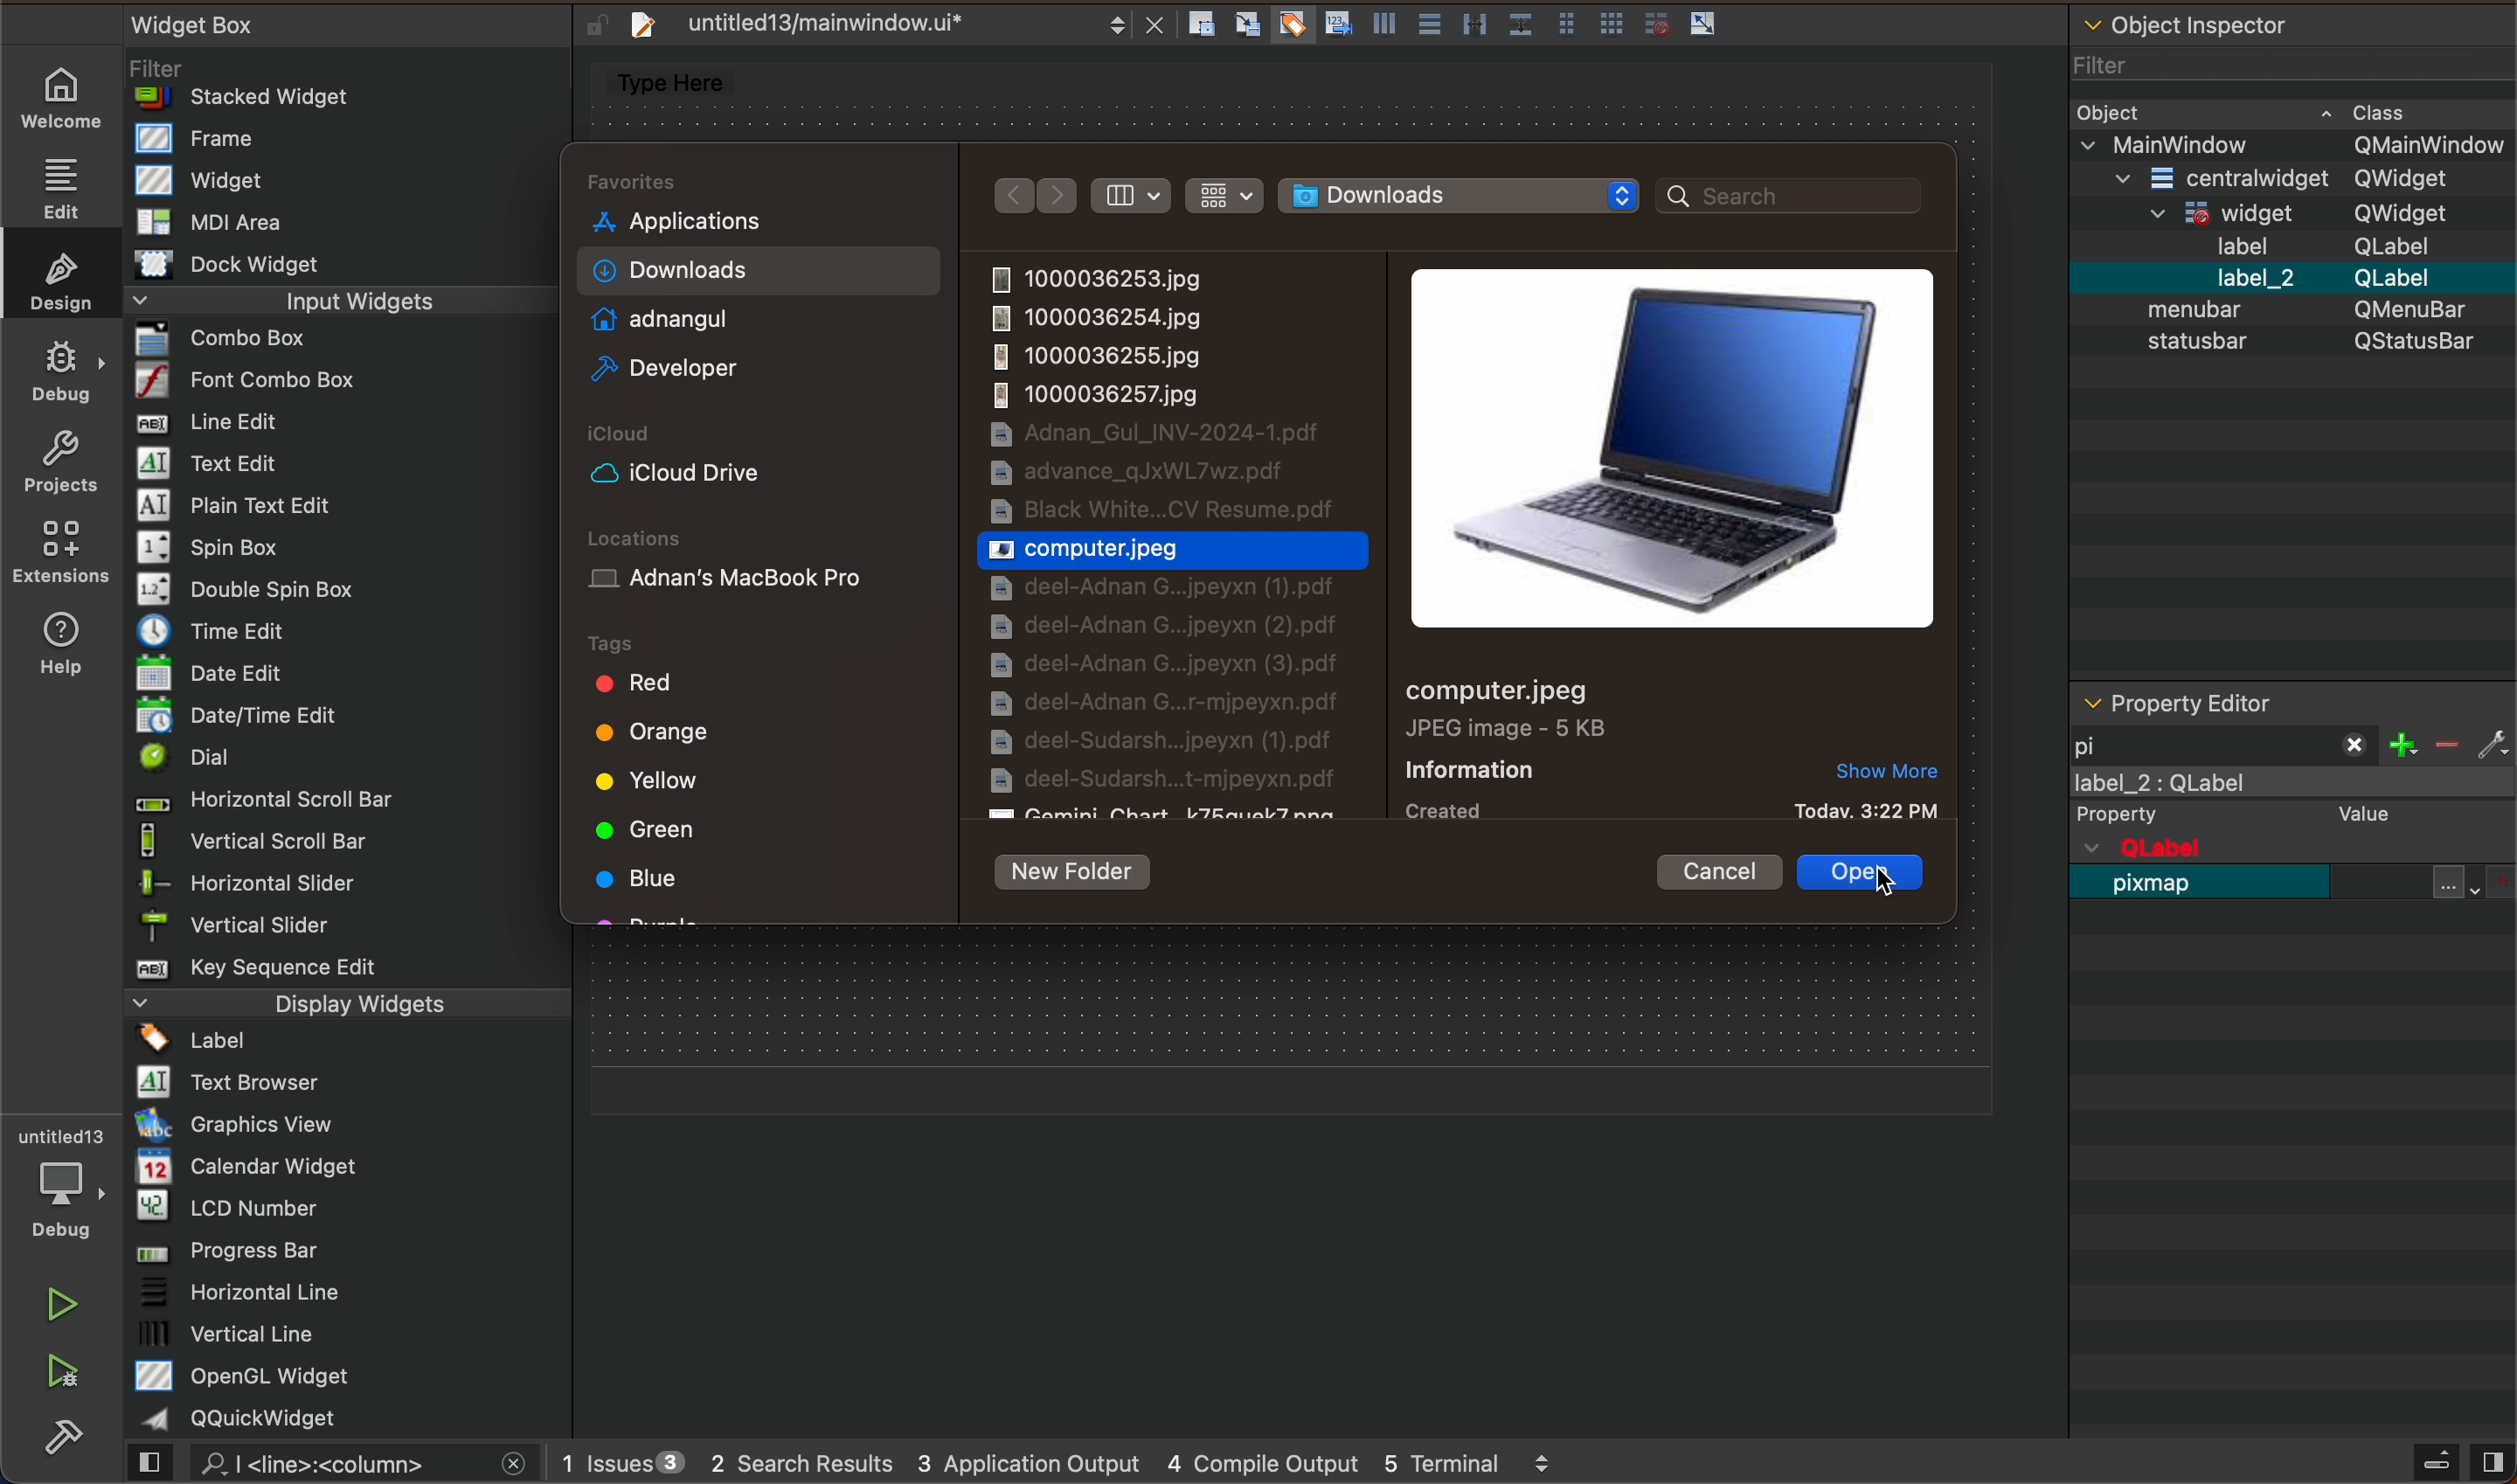  I want to click on design, so click(59, 276).